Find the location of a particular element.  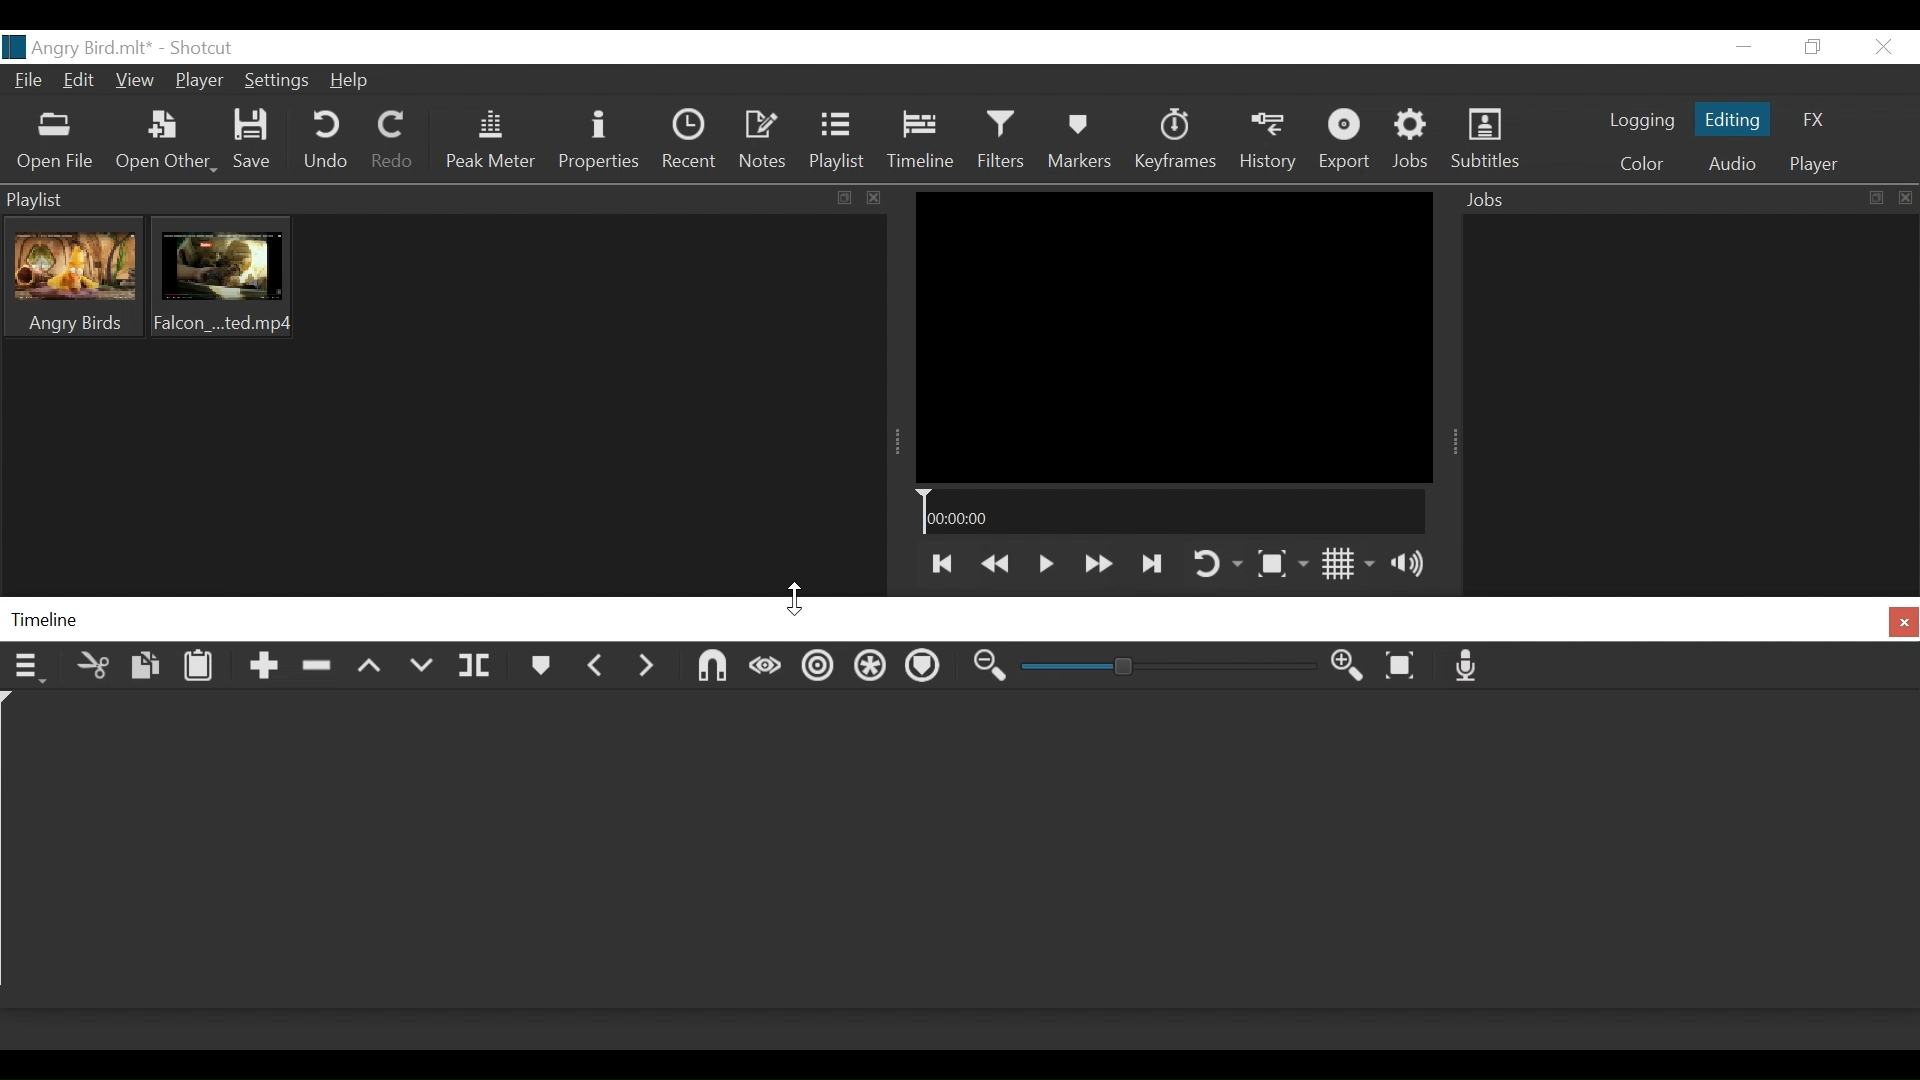

Show volume control is located at coordinates (1418, 564).